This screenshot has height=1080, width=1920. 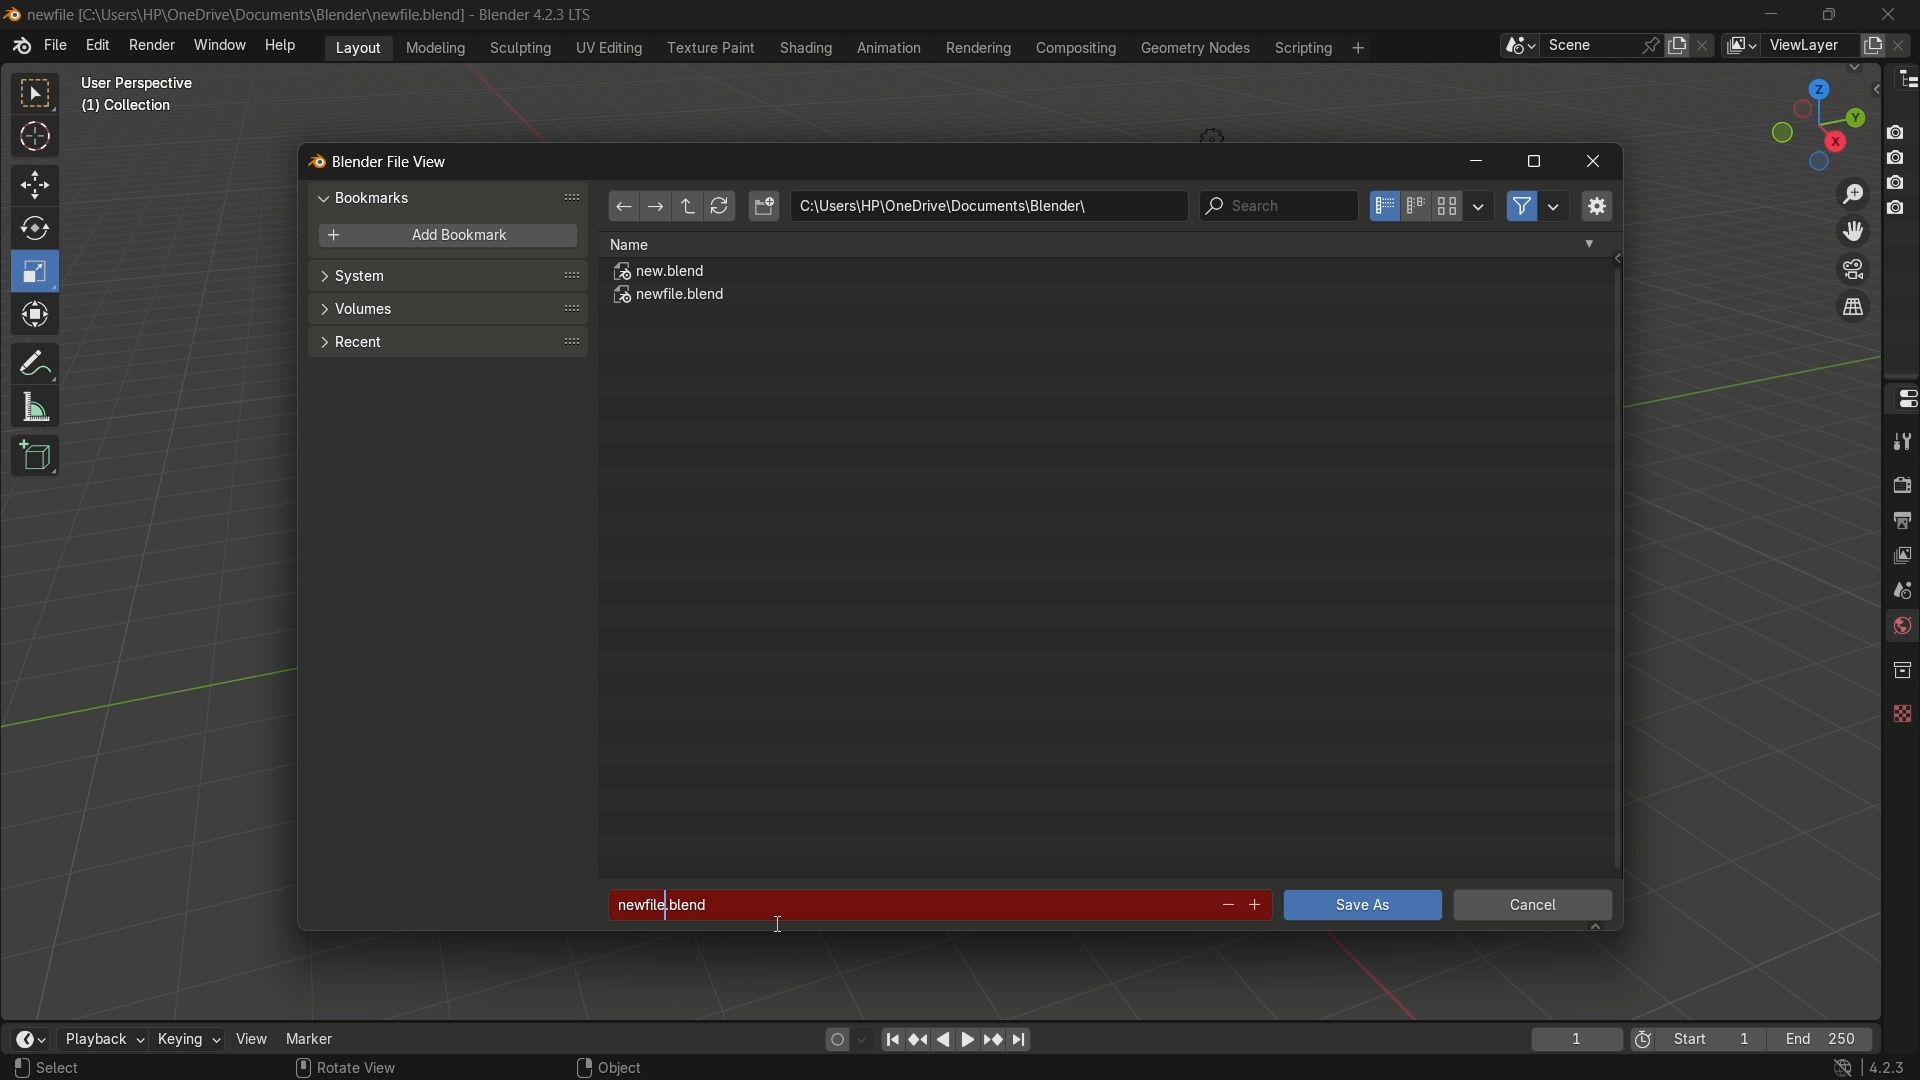 I want to click on geometry nodes menu, so click(x=1194, y=48).